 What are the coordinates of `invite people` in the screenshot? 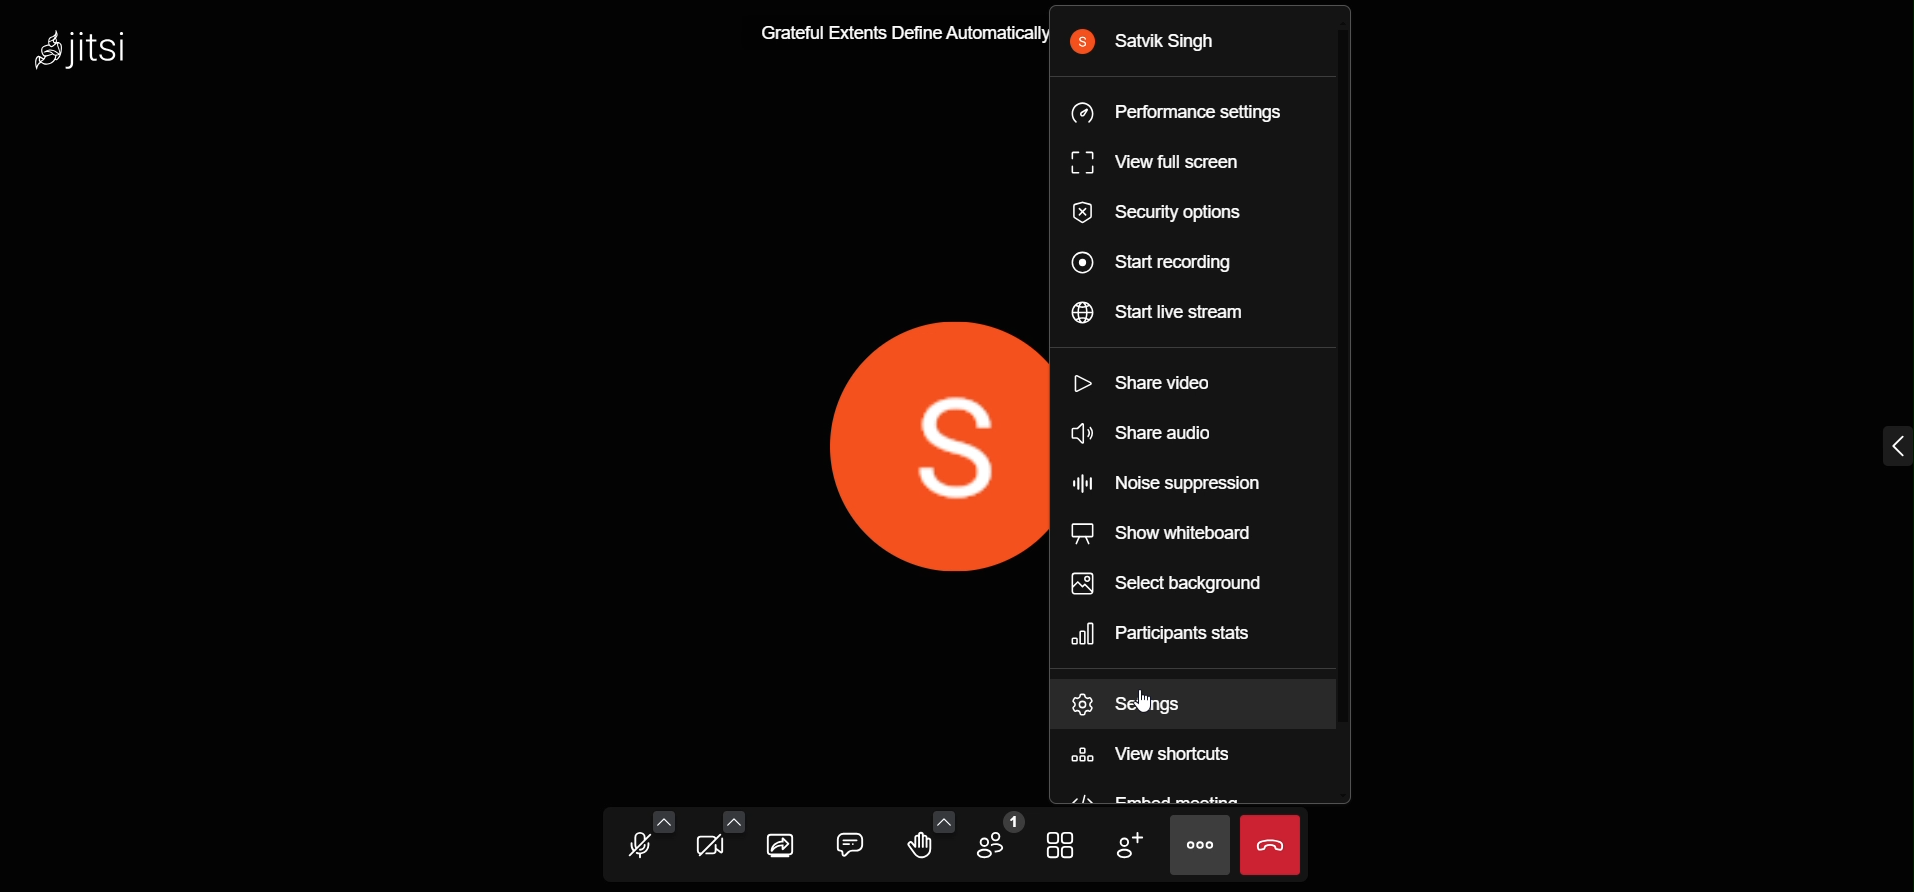 It's located at (1127, 845).